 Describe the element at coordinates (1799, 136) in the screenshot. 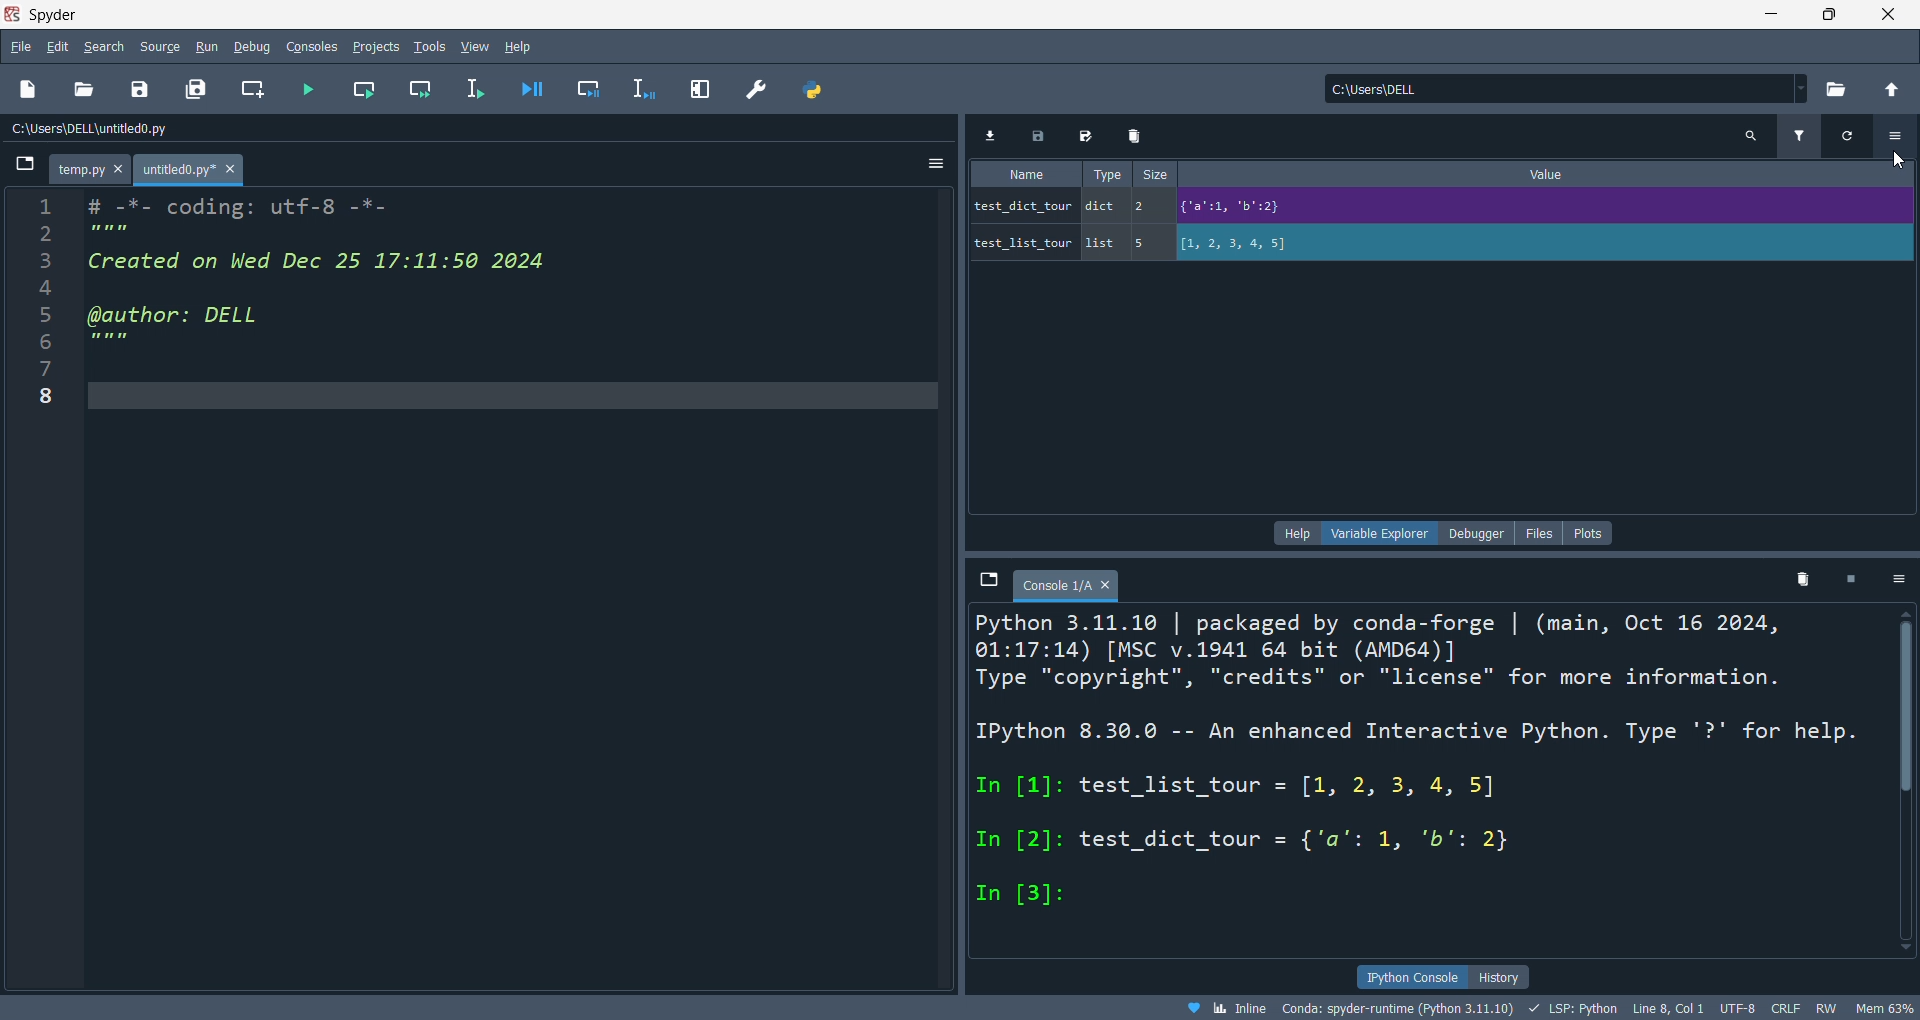

I see `filter` at that location.